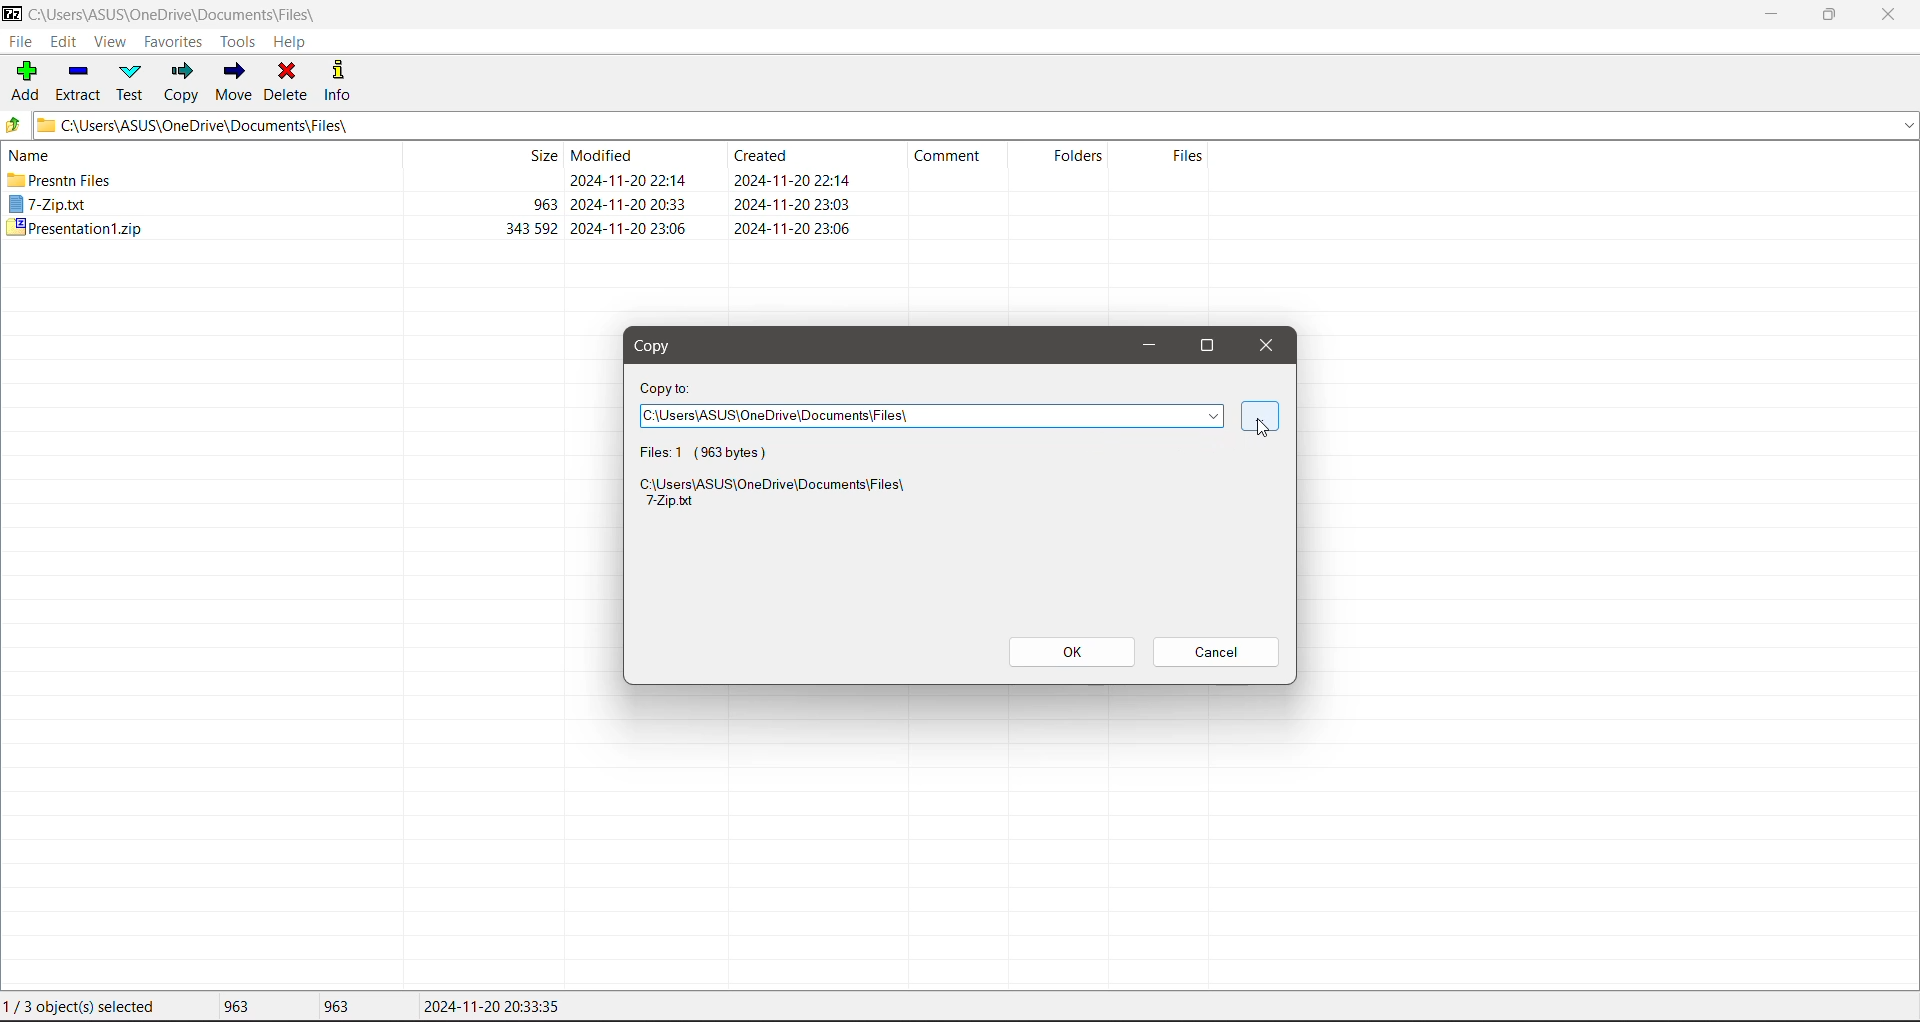 The image size is (1920, 1022). I want to click on Total size of file(s) selected, so click(231, 1007).